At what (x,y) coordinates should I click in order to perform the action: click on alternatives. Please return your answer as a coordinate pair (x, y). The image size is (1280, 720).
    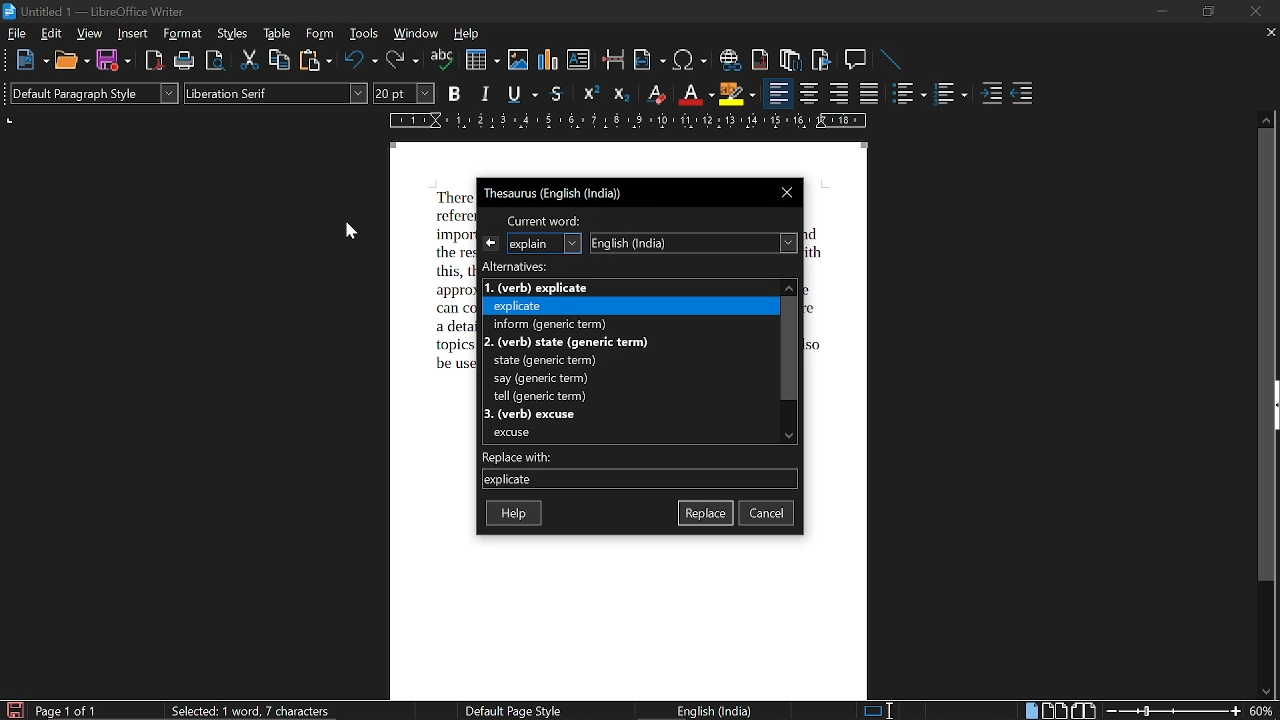
    Looking at the image, I should click on (519, 266).